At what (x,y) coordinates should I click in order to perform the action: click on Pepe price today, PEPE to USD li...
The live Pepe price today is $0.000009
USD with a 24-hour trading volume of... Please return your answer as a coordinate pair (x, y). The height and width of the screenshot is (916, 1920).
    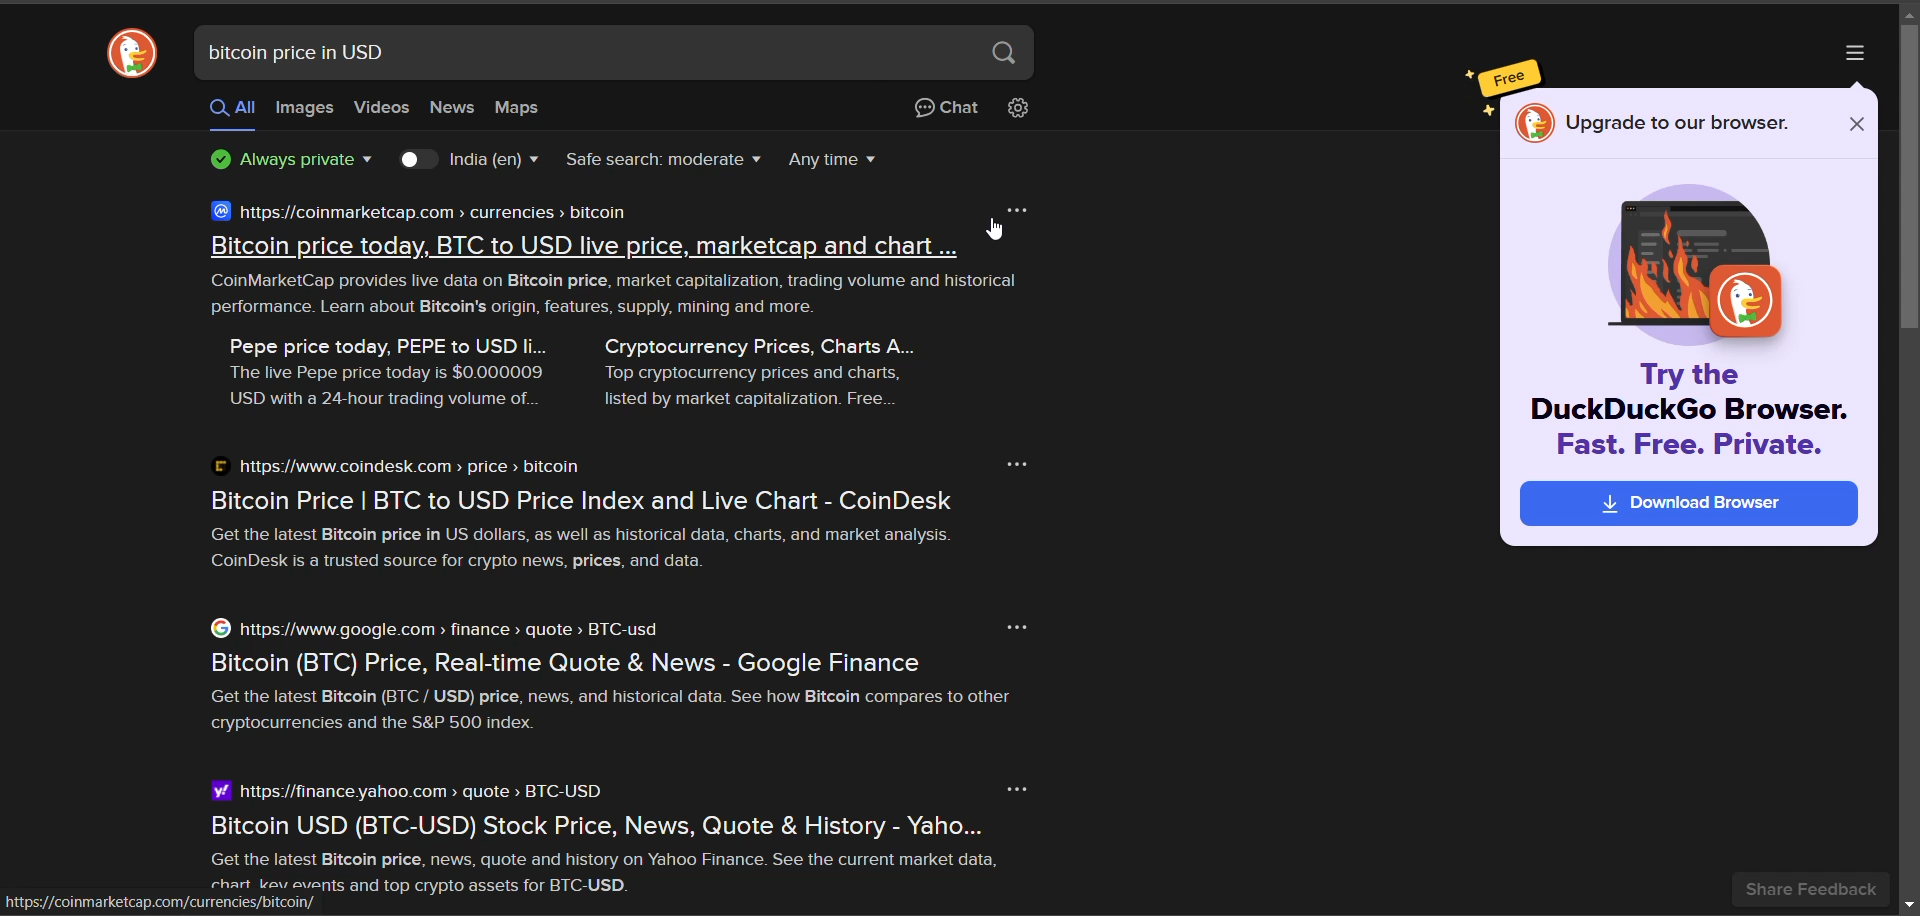
    Looking at the image, I should click on (399, 376).